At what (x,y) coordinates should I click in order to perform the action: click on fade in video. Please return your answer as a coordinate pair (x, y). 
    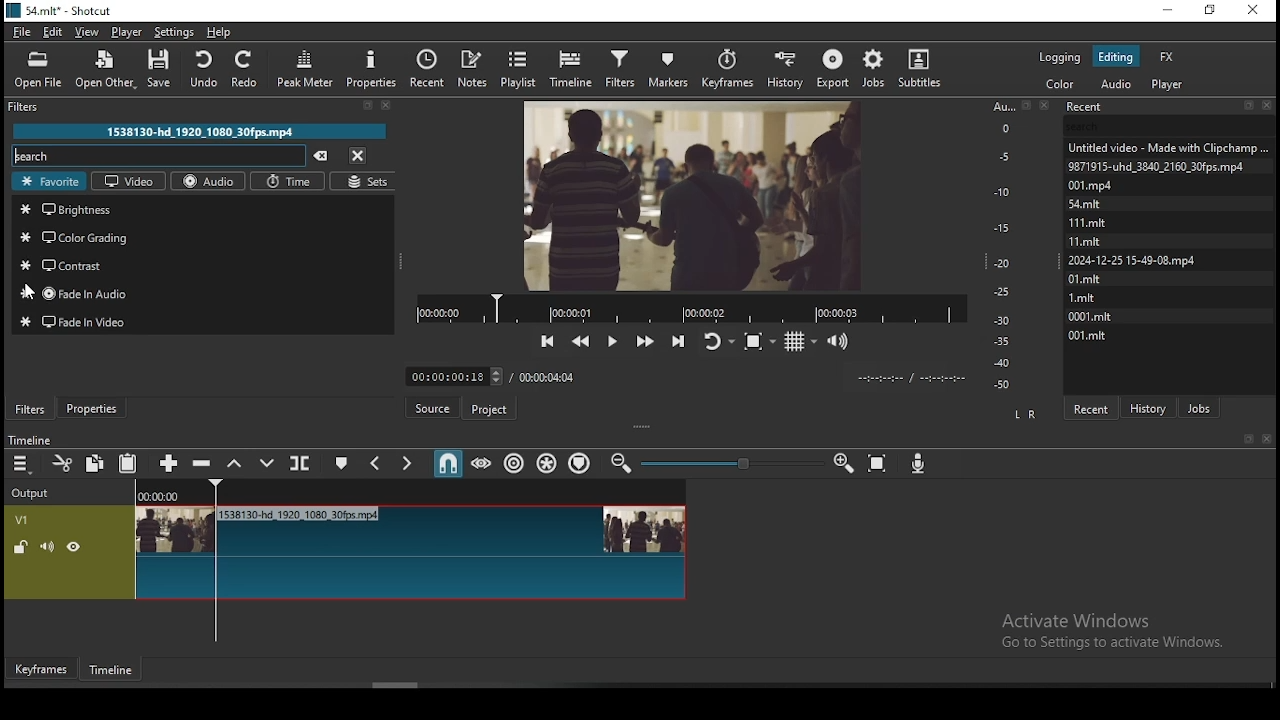
    Looking at the image, I should click on (203, 321).